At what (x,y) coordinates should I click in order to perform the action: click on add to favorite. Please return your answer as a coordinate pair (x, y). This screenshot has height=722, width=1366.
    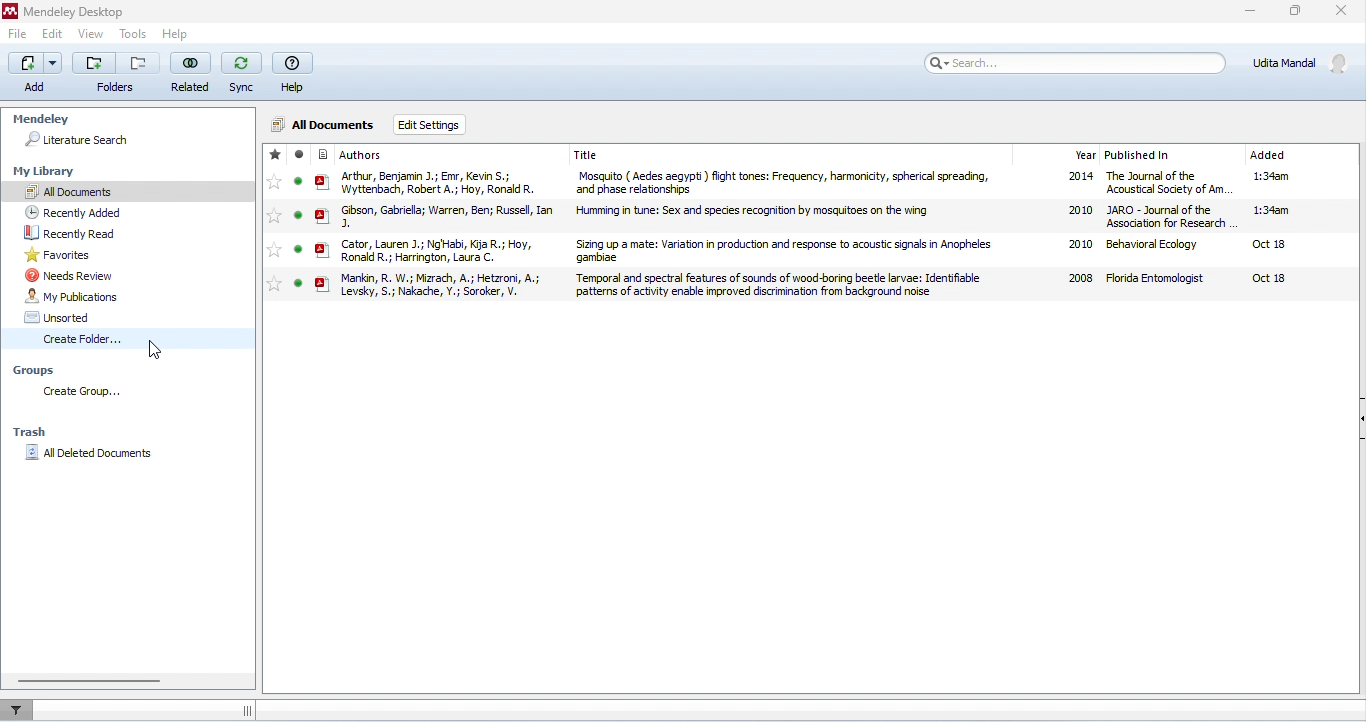
    Looking at the image, I should click on (275, 249).